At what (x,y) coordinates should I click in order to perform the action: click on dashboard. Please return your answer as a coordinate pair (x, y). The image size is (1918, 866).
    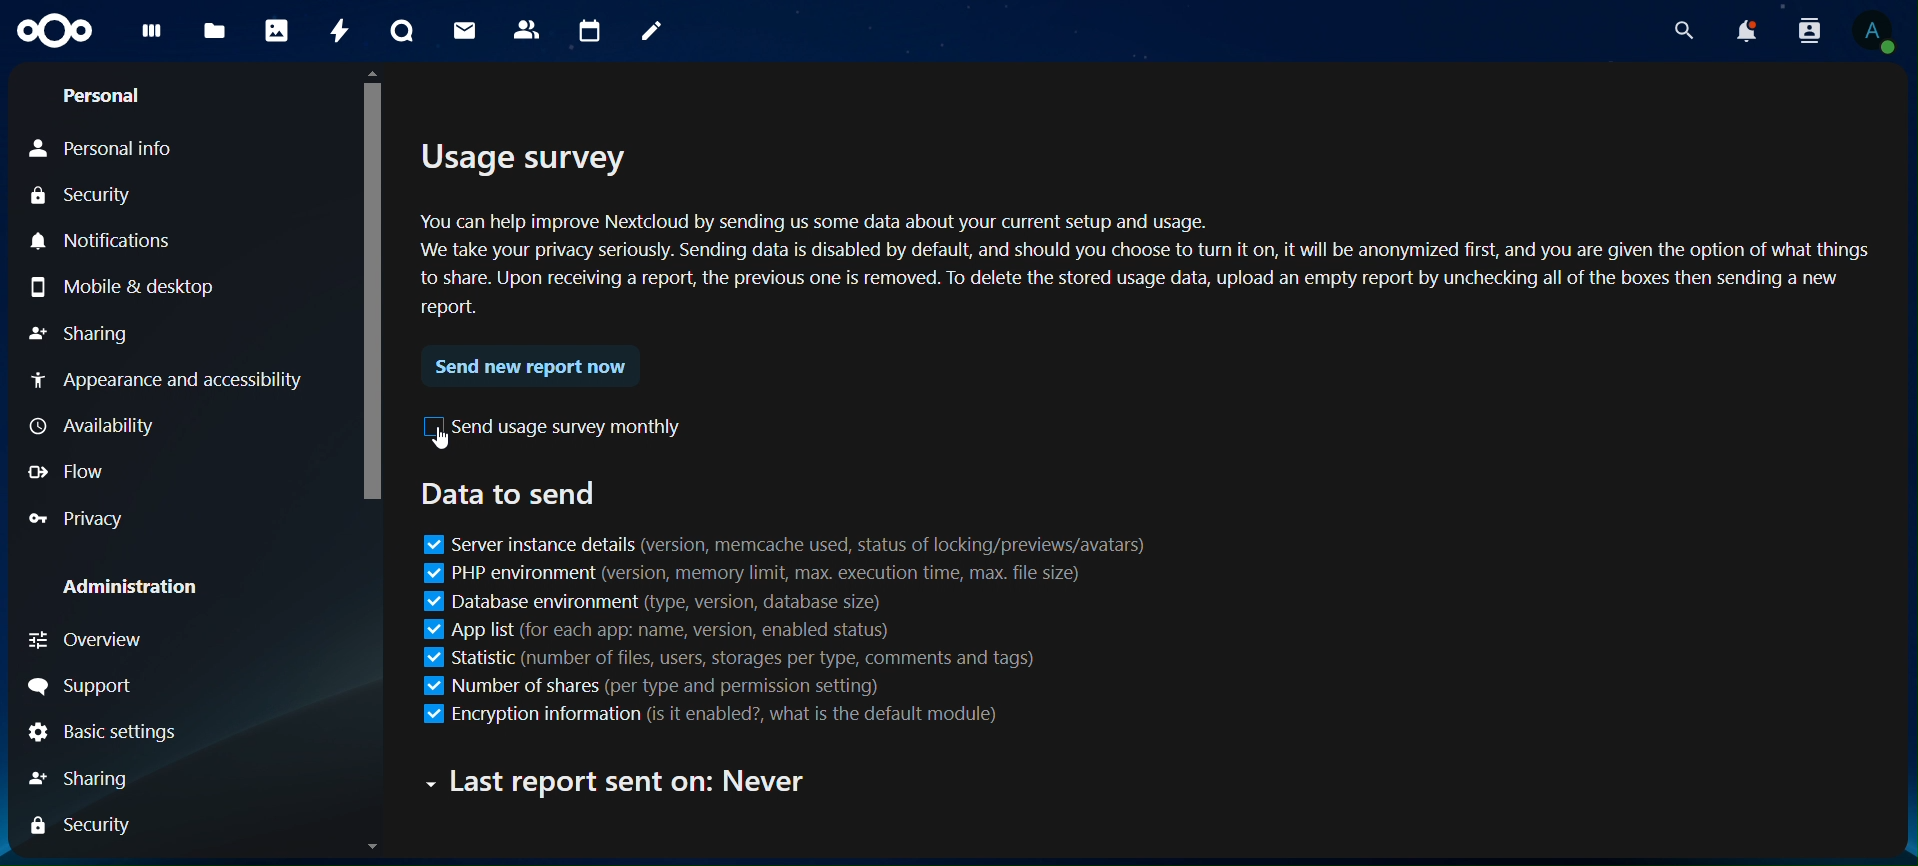
    Looking at the image, I should click on (153, 36).